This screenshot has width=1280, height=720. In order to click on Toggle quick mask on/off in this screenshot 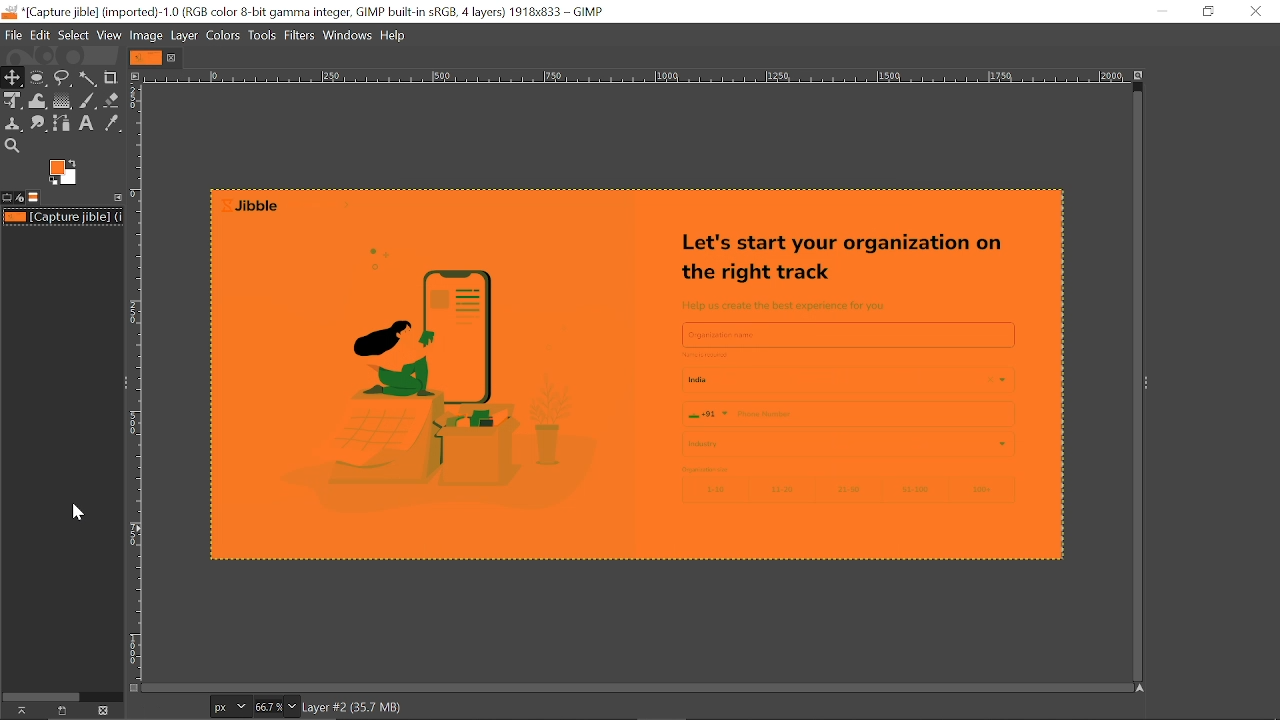, I will do `click(132, 688)`.